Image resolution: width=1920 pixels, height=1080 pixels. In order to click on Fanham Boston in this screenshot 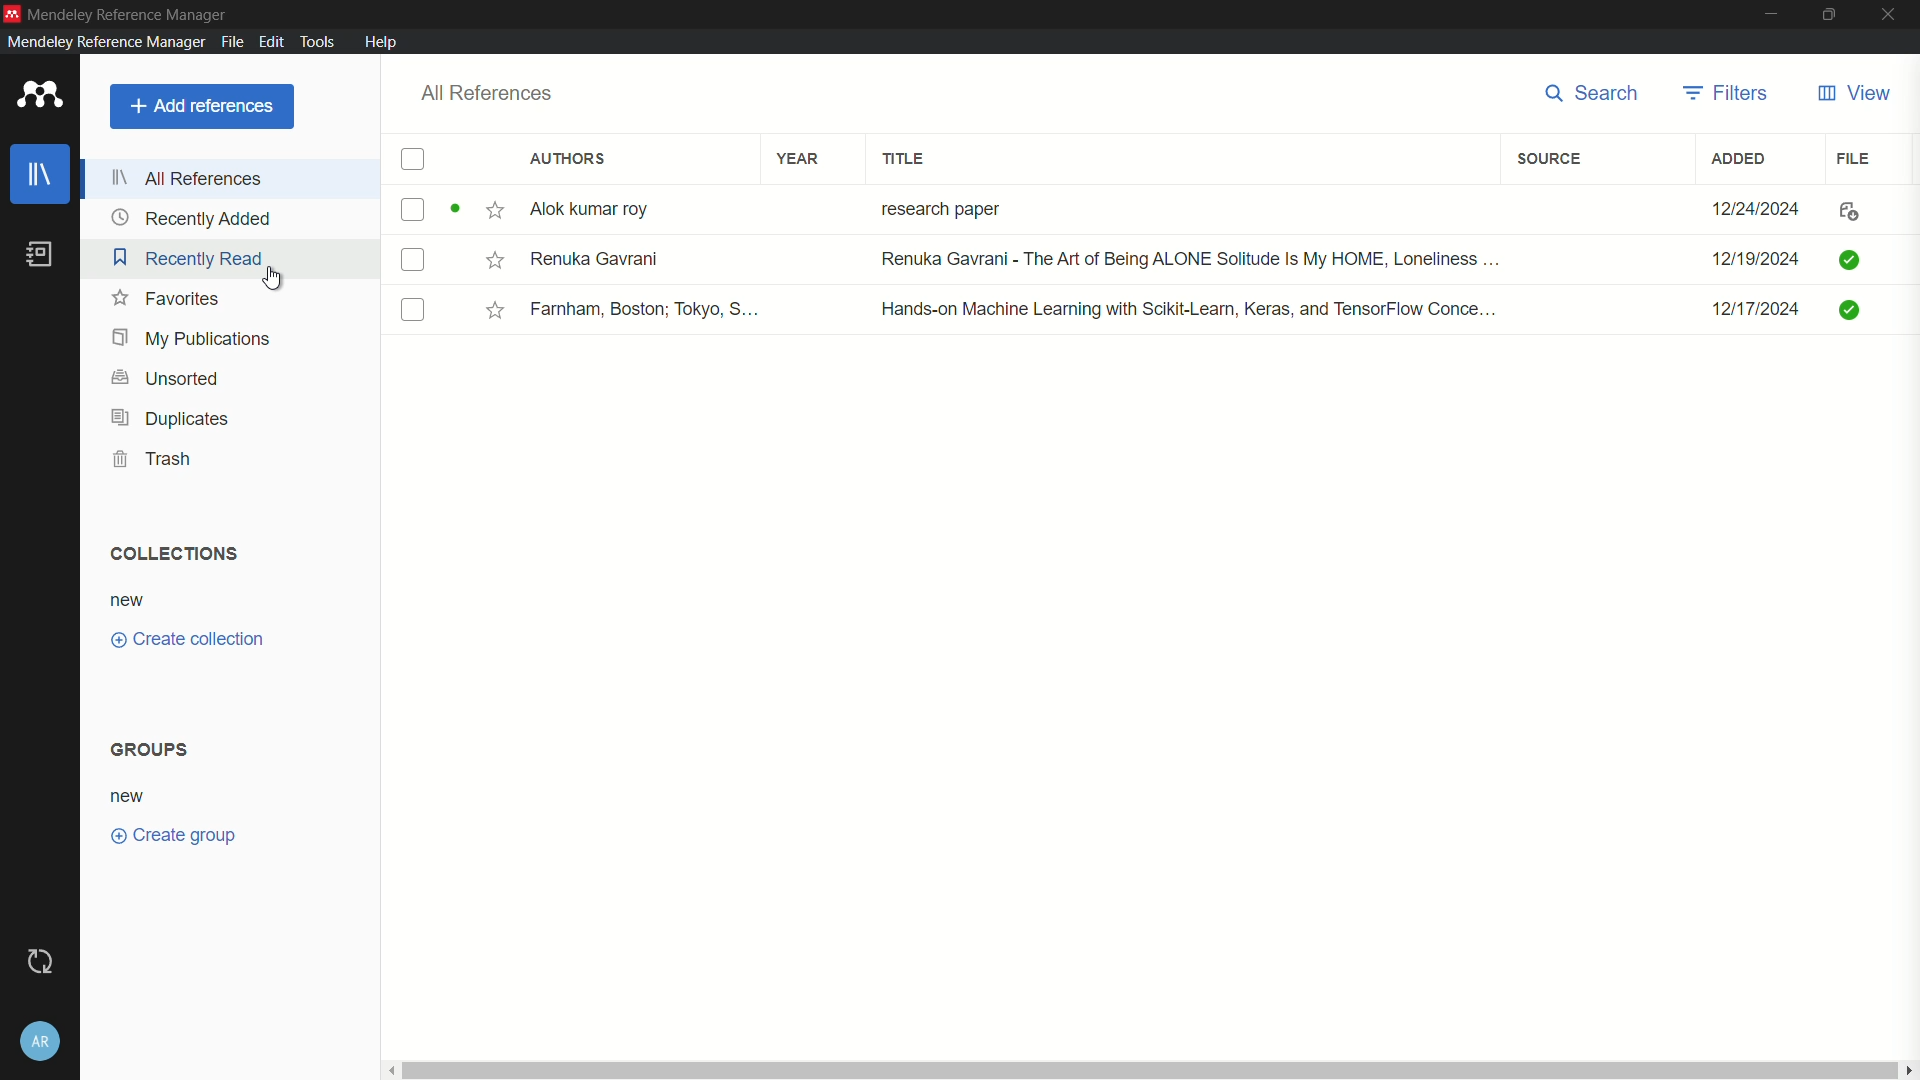, I will do `click(645, 307)`.